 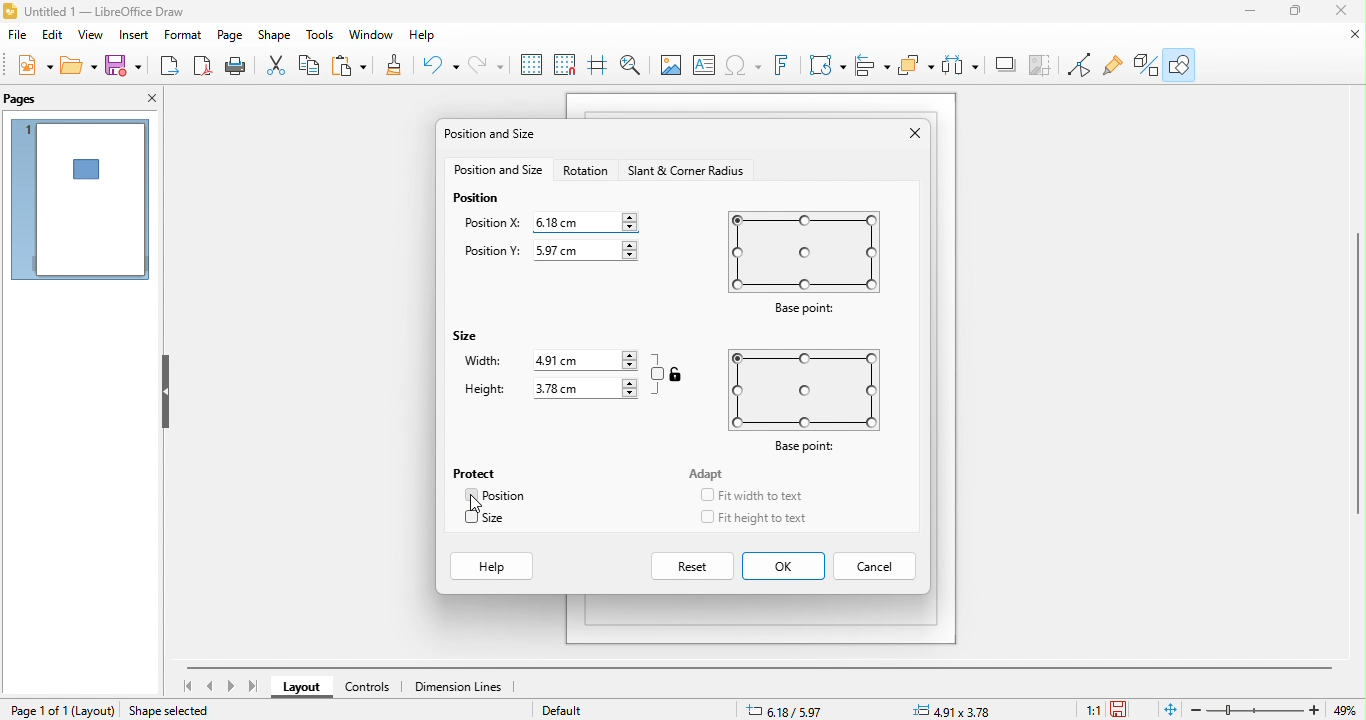 I want to click on new, so click(x=38, y=64).